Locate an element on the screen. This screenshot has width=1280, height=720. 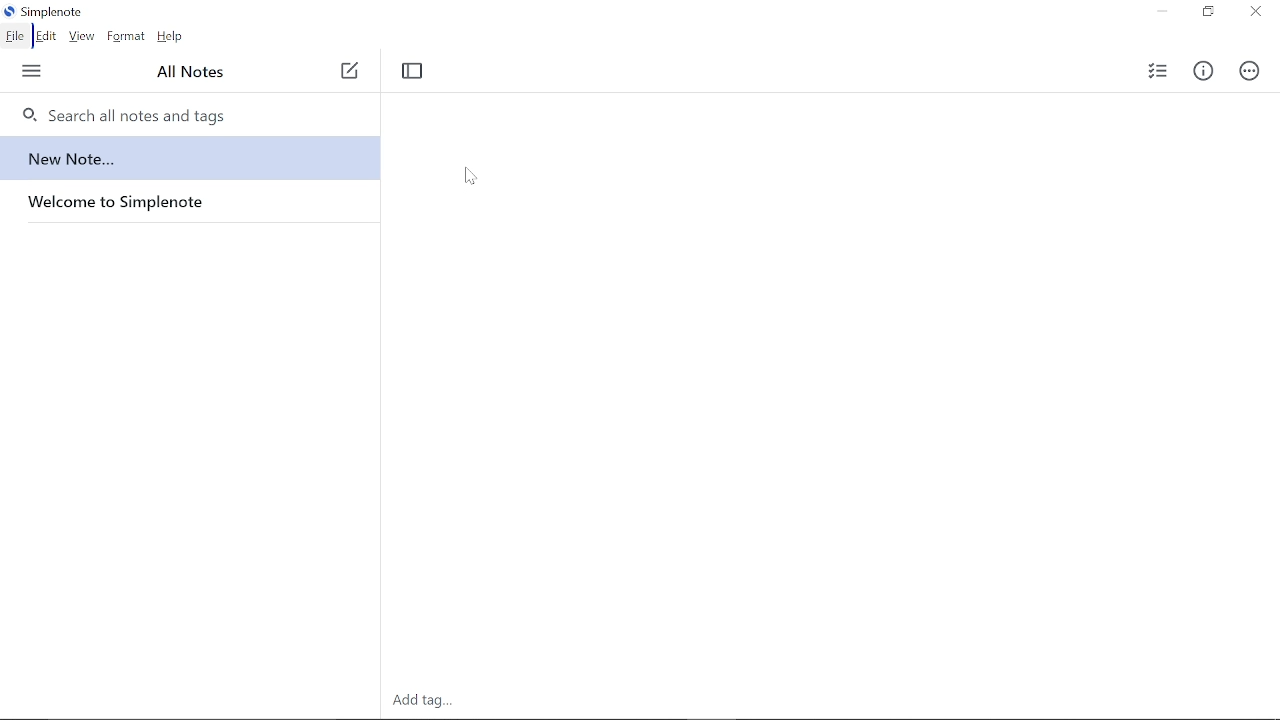
Info is located at coordinates (1203, 73).